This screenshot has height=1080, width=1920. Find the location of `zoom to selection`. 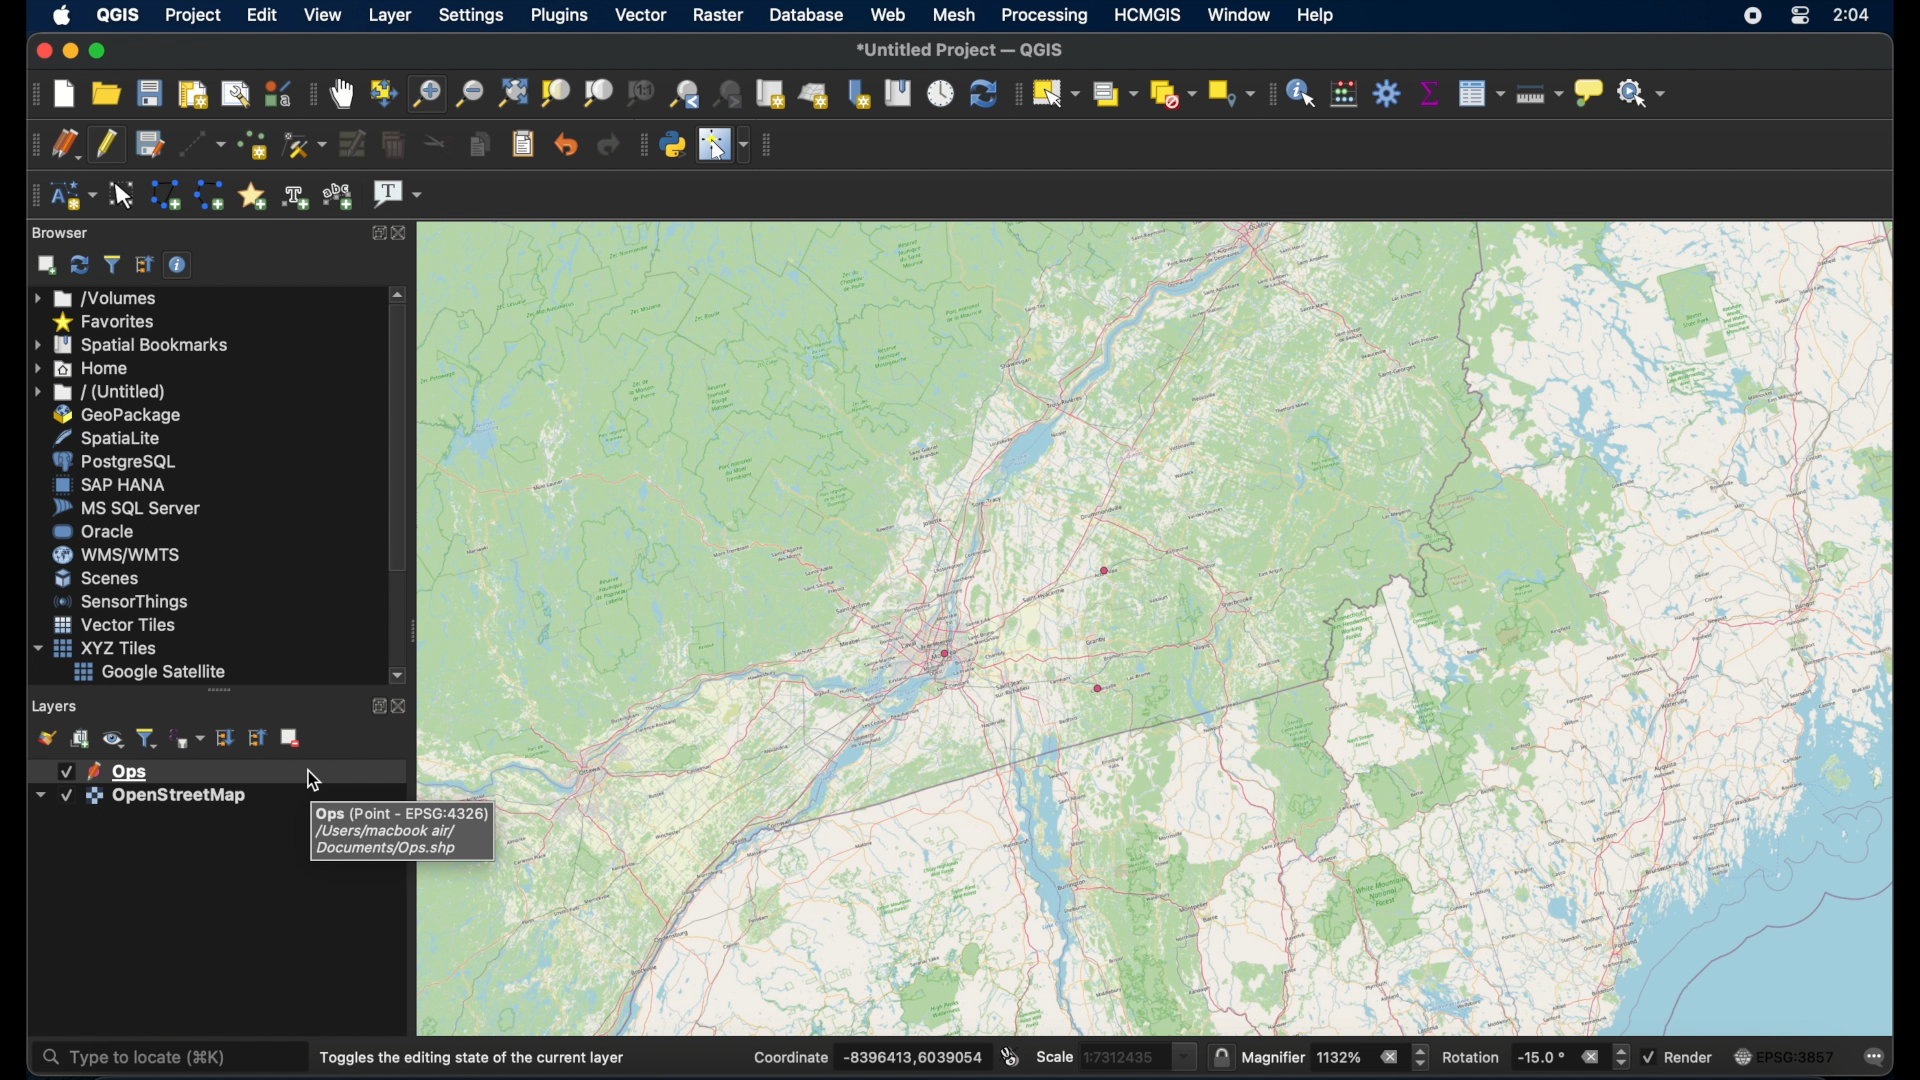

zoom to selection is located at coordinates (555, 94).